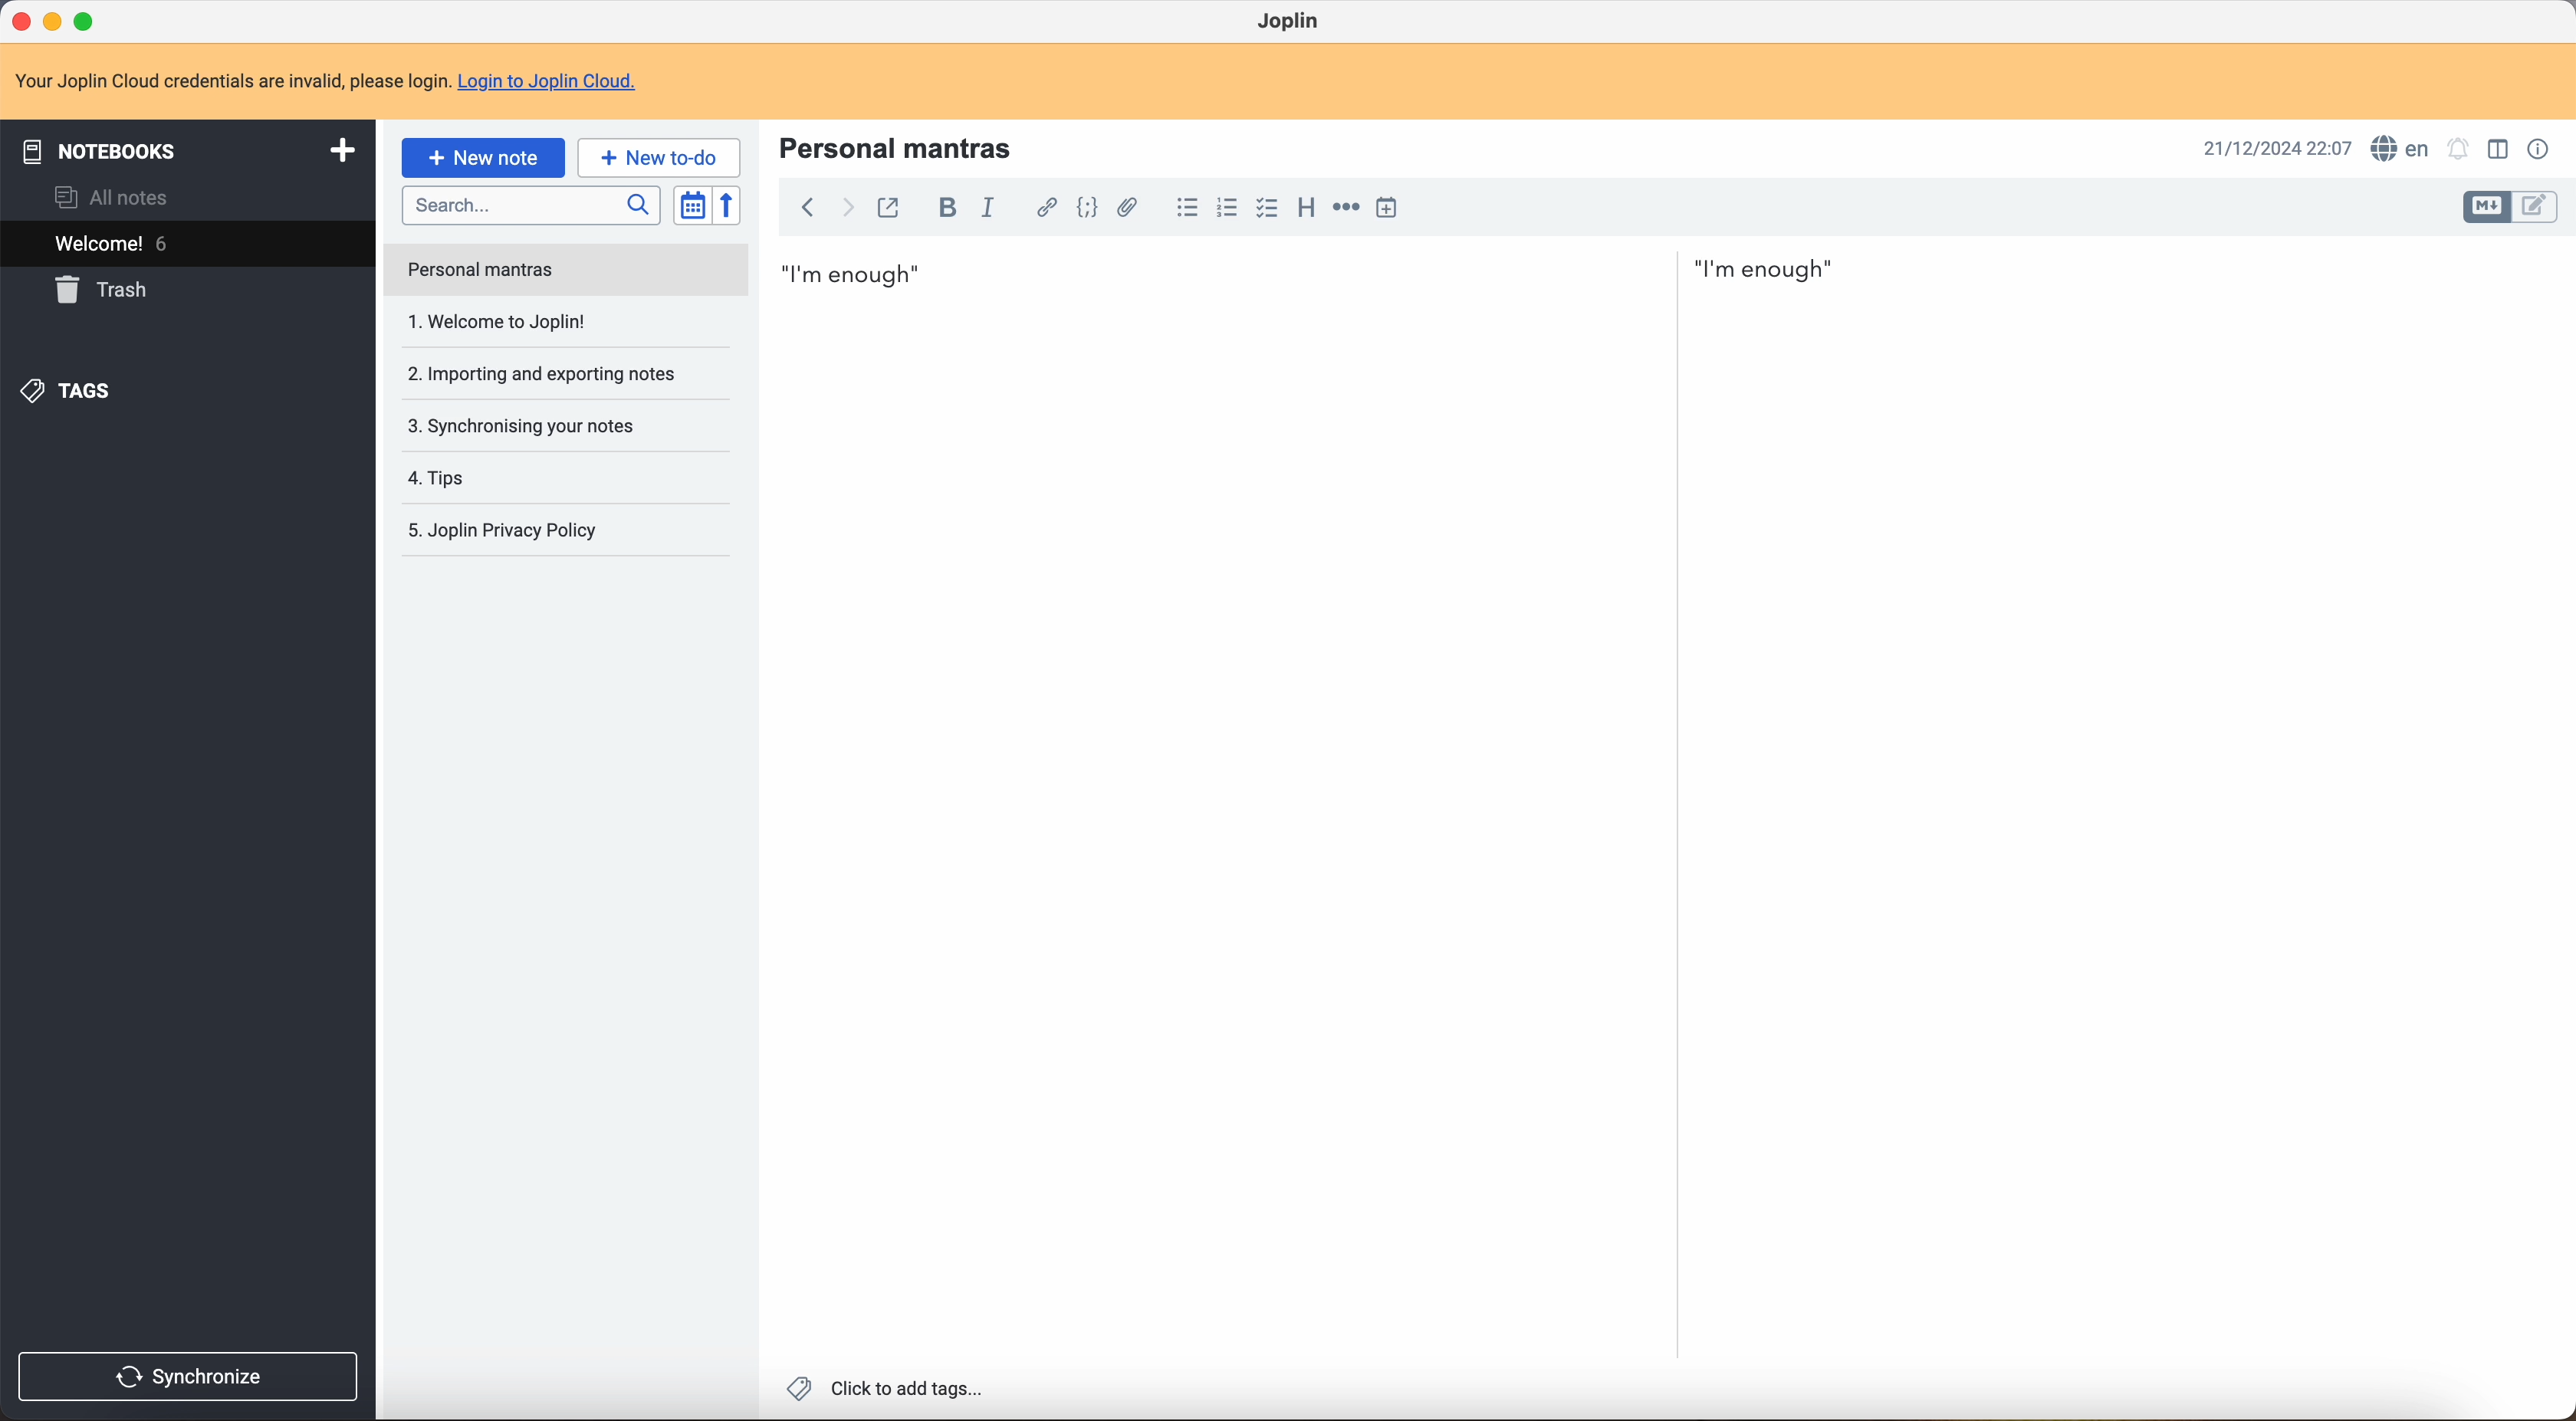  Describe the element at coordinates (1347, 211) in the screenshot. I see `horizontal rule` at that location.